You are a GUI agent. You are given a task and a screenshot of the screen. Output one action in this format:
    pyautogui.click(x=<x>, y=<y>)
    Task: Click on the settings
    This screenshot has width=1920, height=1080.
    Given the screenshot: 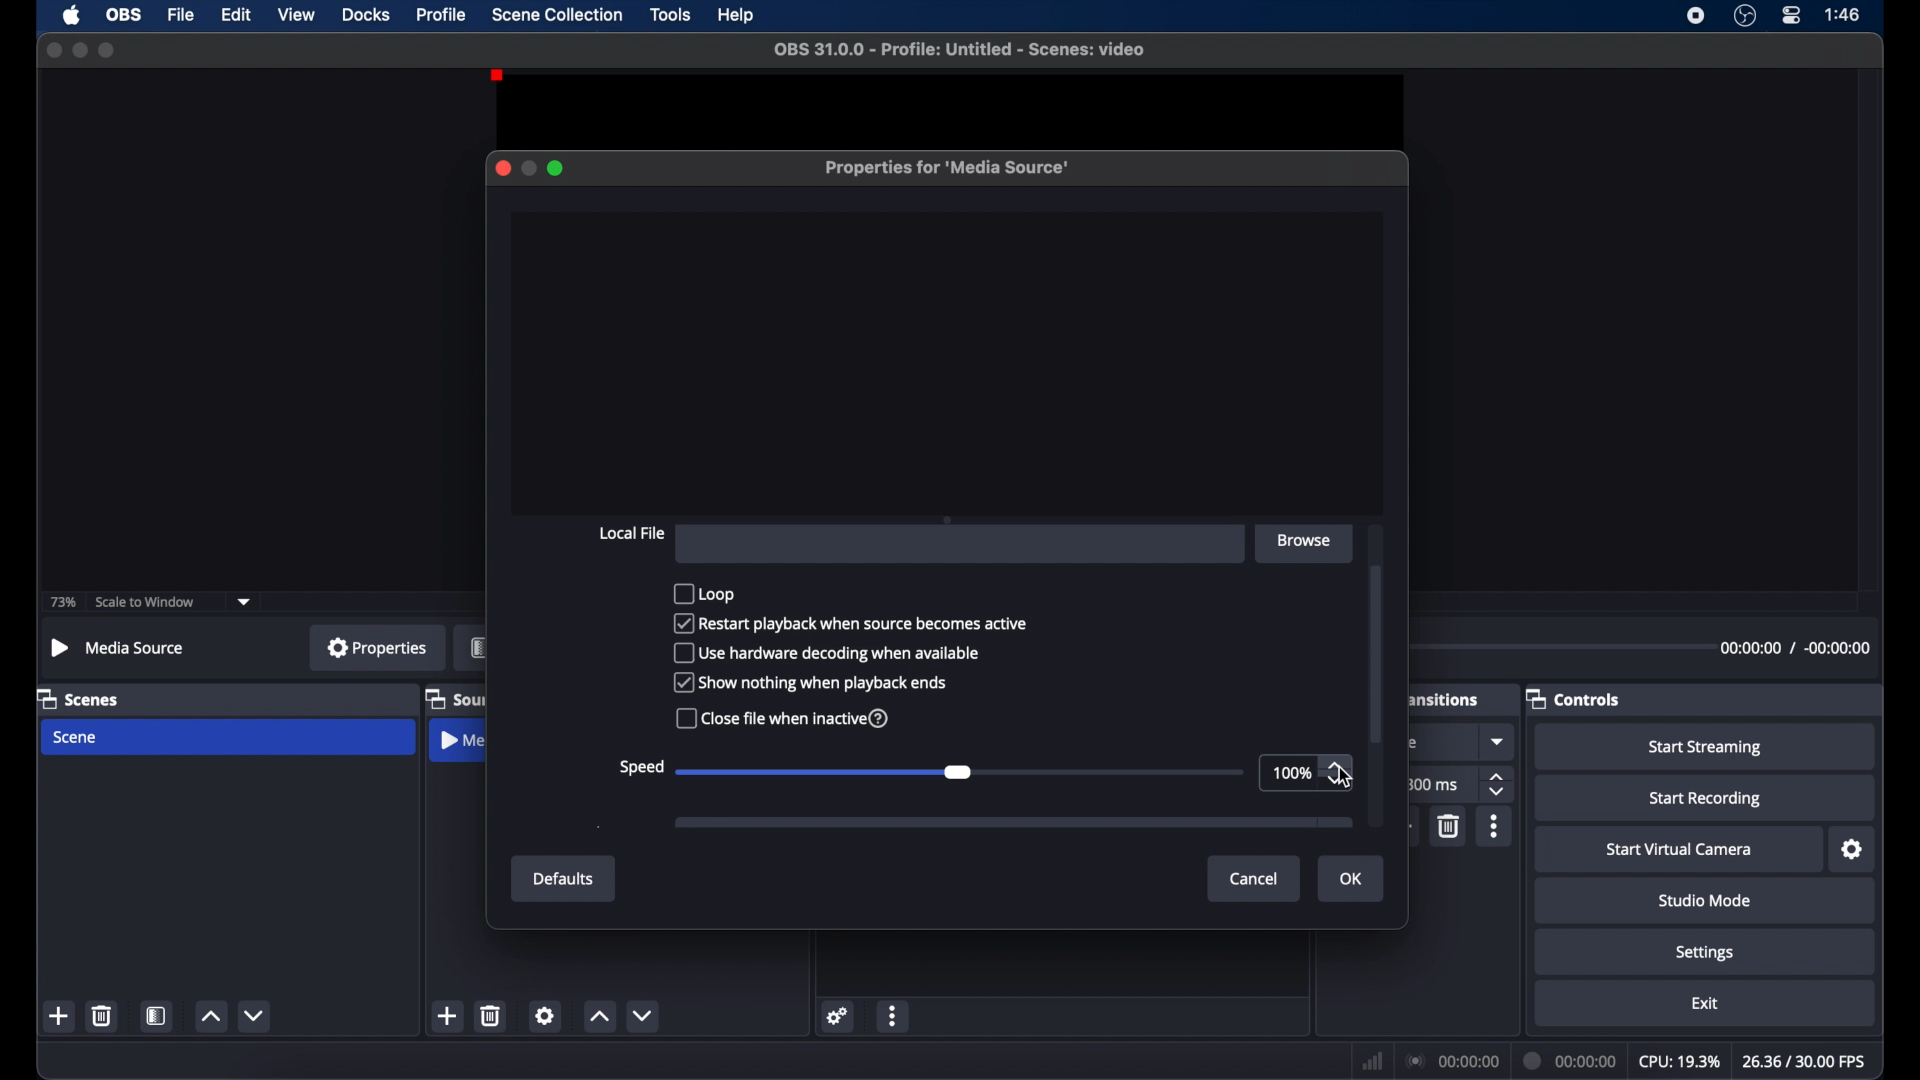 What is the action you would take?
    pyautogui.click(x=839, y=1015)
    